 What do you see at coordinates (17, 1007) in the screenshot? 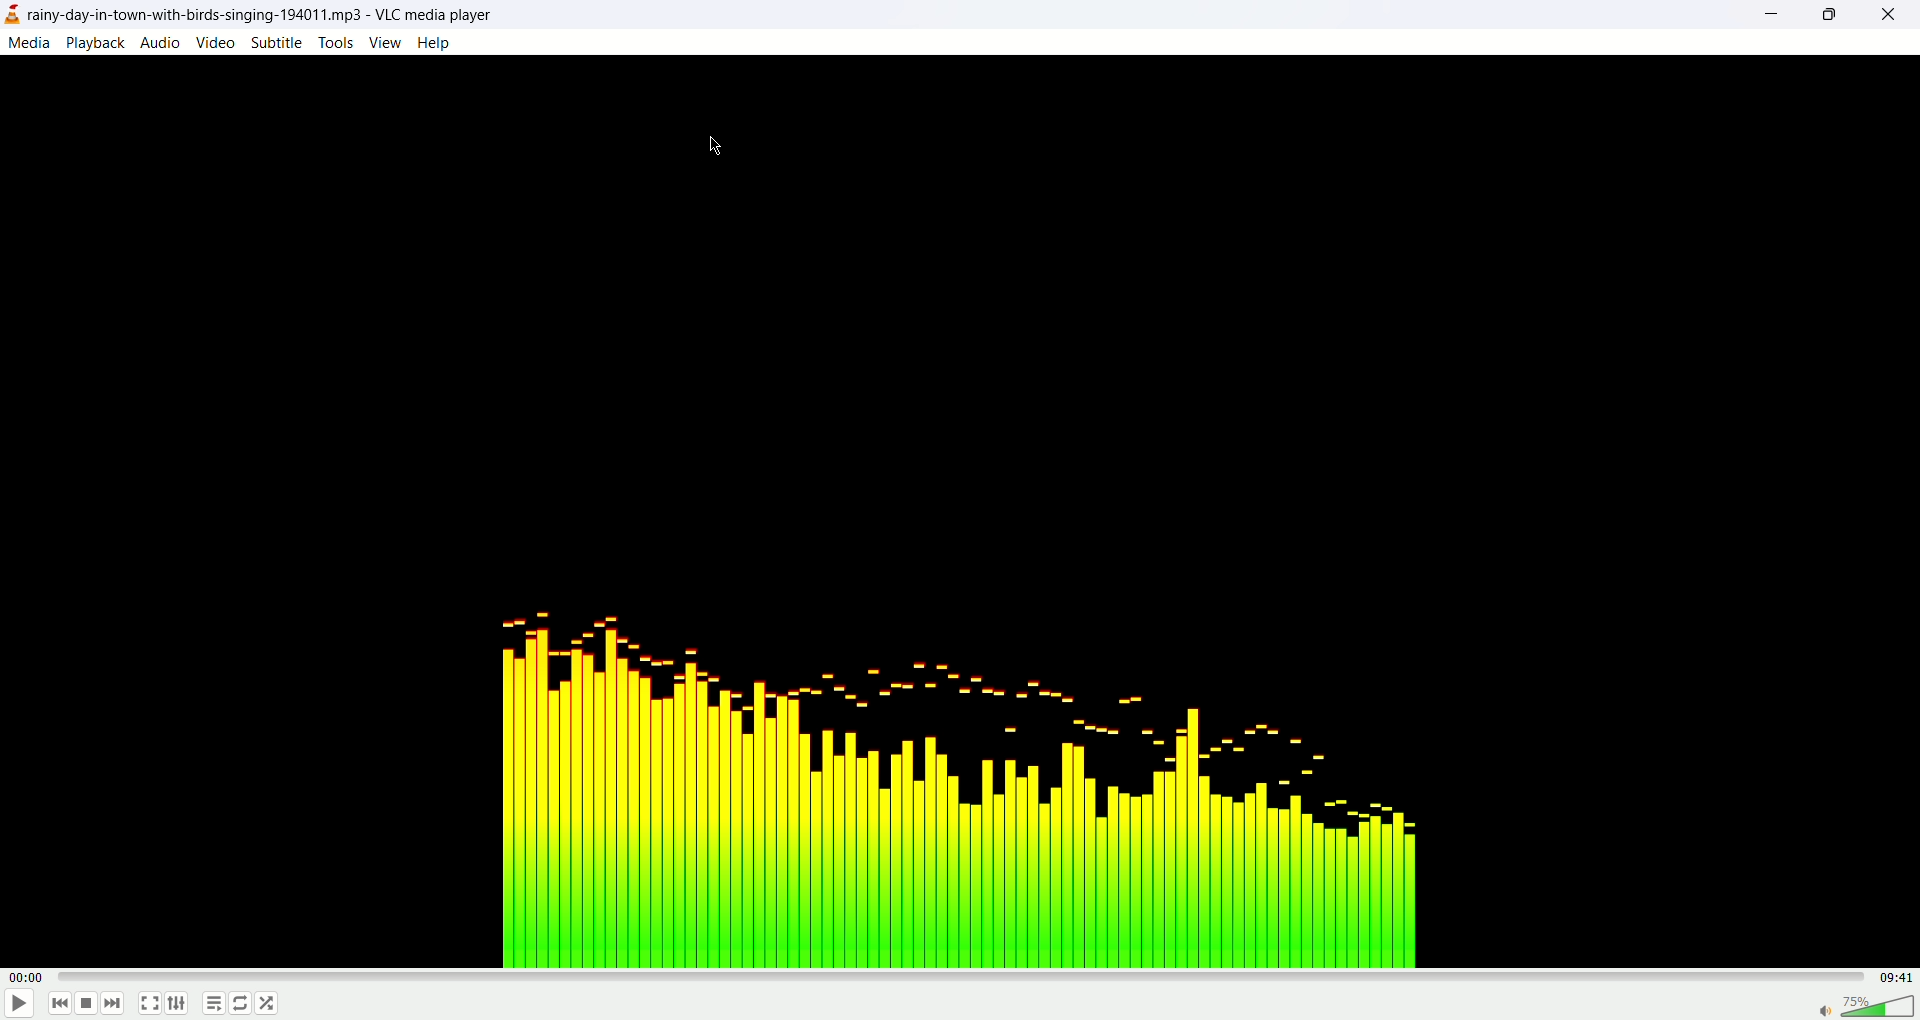
I see `play/pause` at bounding box center [17, 1007].